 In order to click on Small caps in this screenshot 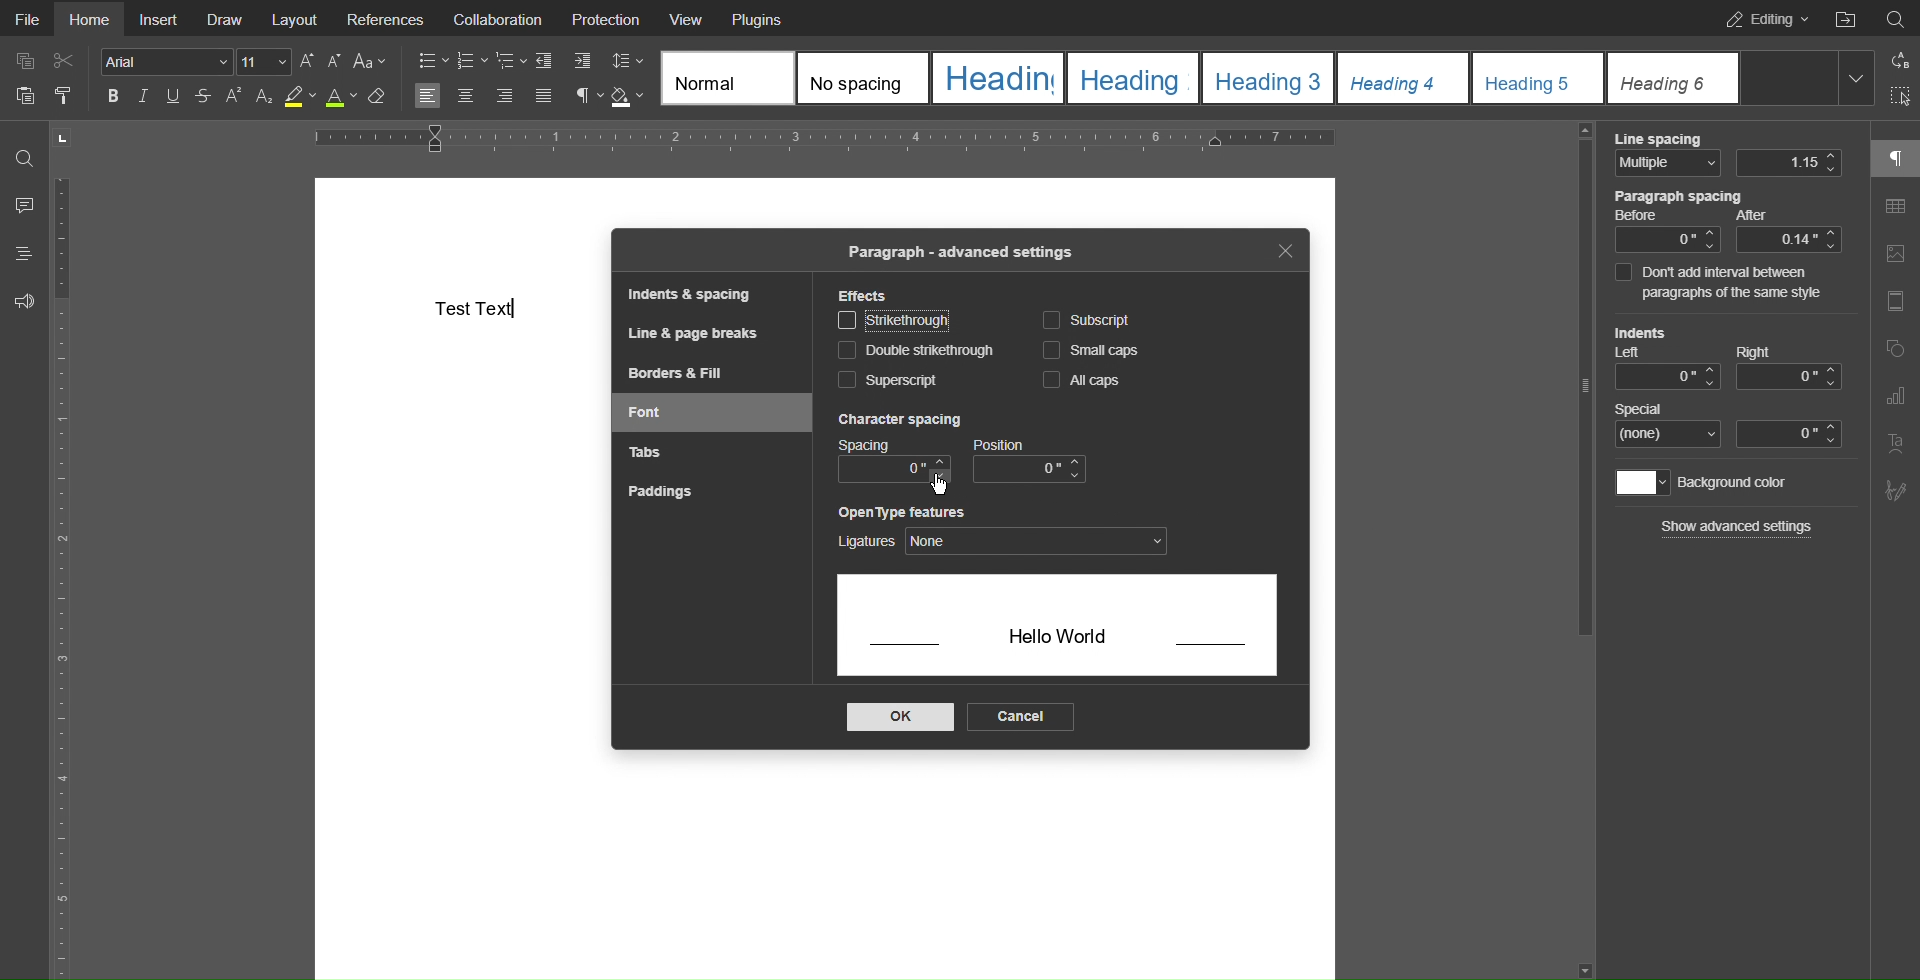, I will do `click(1097, 350)`.